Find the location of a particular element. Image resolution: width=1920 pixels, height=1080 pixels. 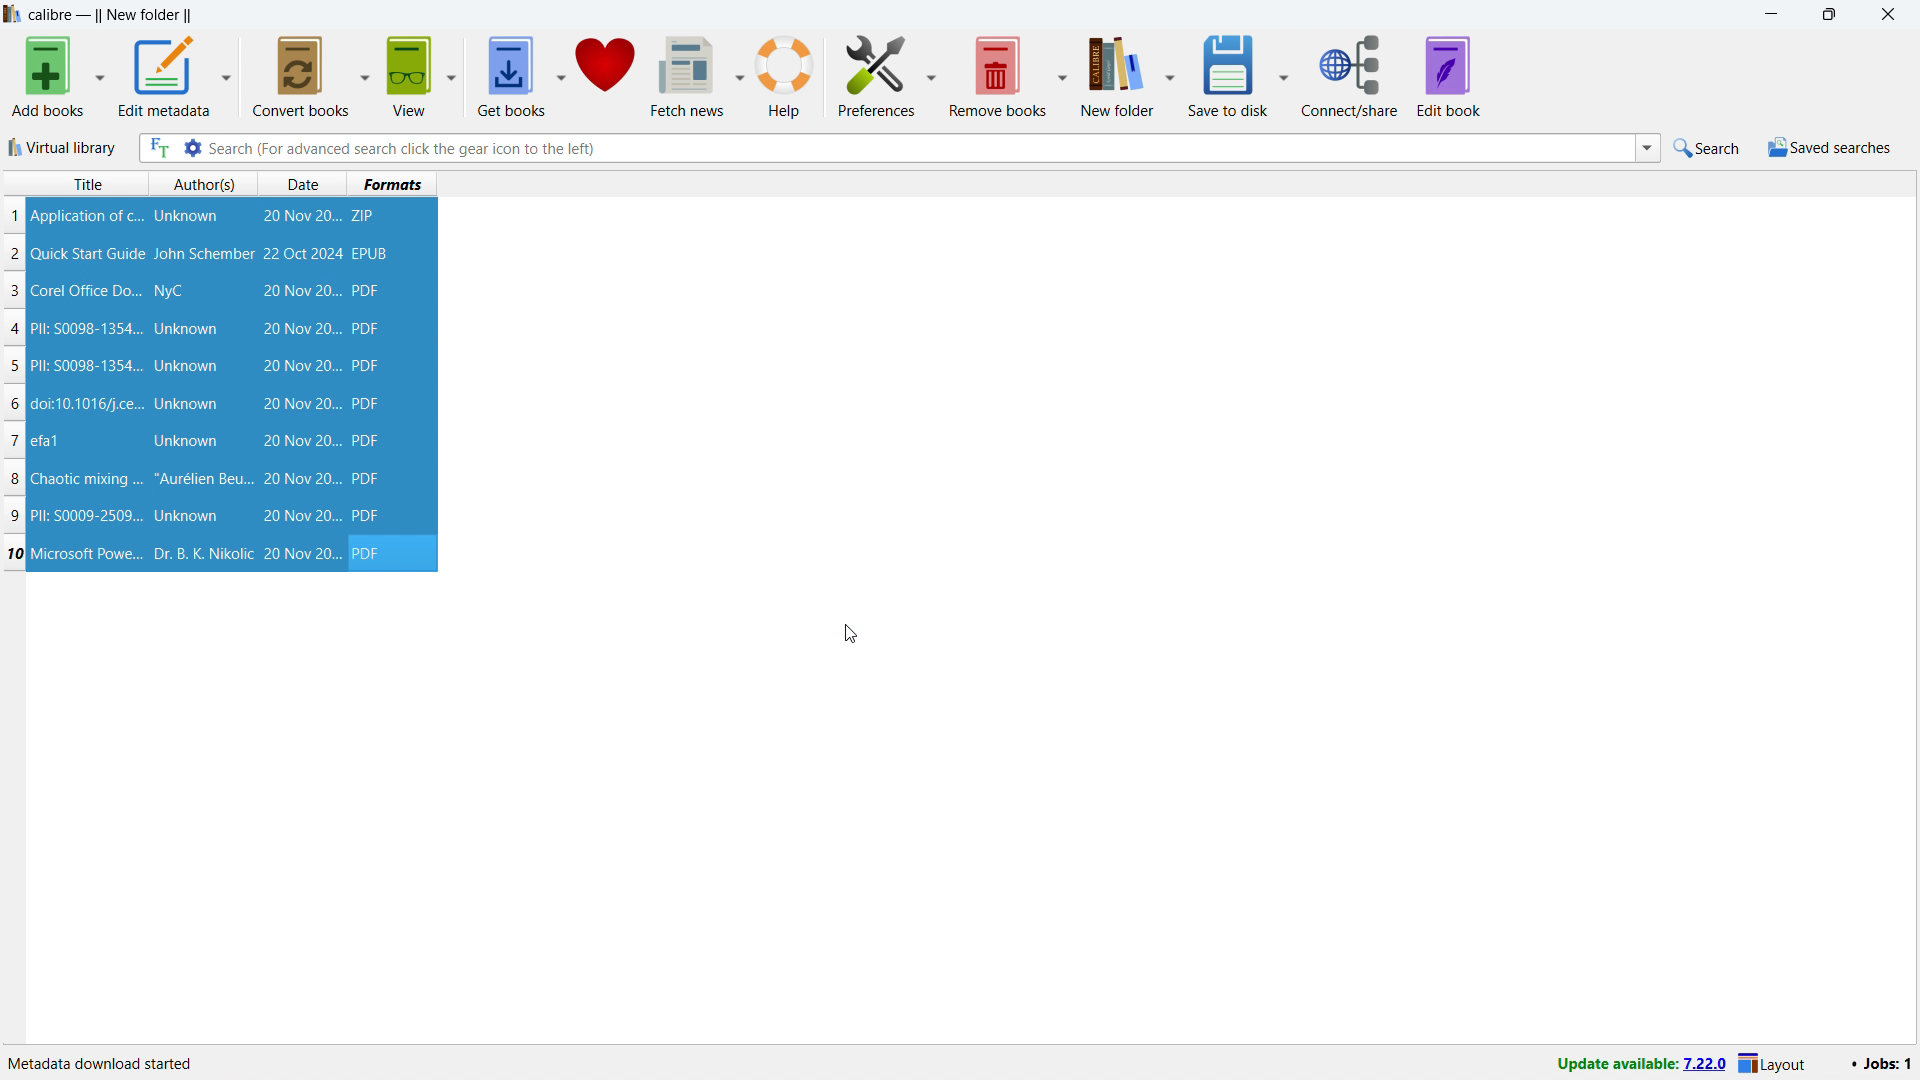

search all text is located at coordinates (159, 148).